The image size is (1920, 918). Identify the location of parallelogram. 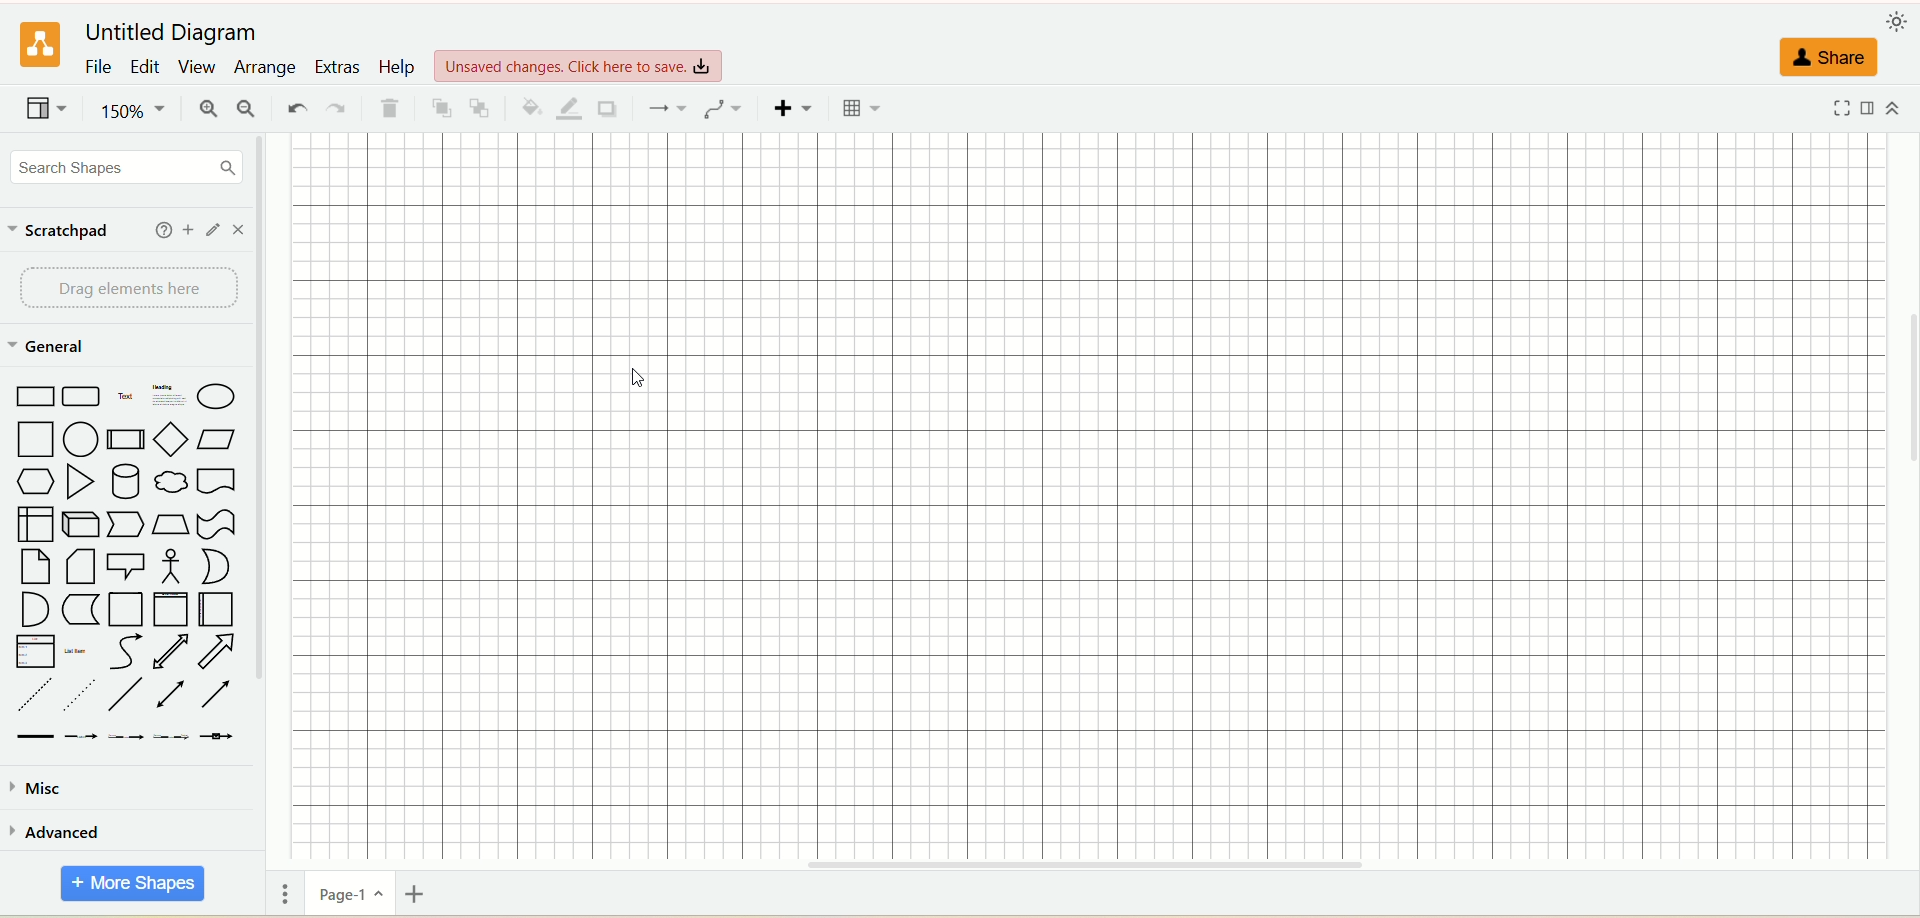
(214, 439).